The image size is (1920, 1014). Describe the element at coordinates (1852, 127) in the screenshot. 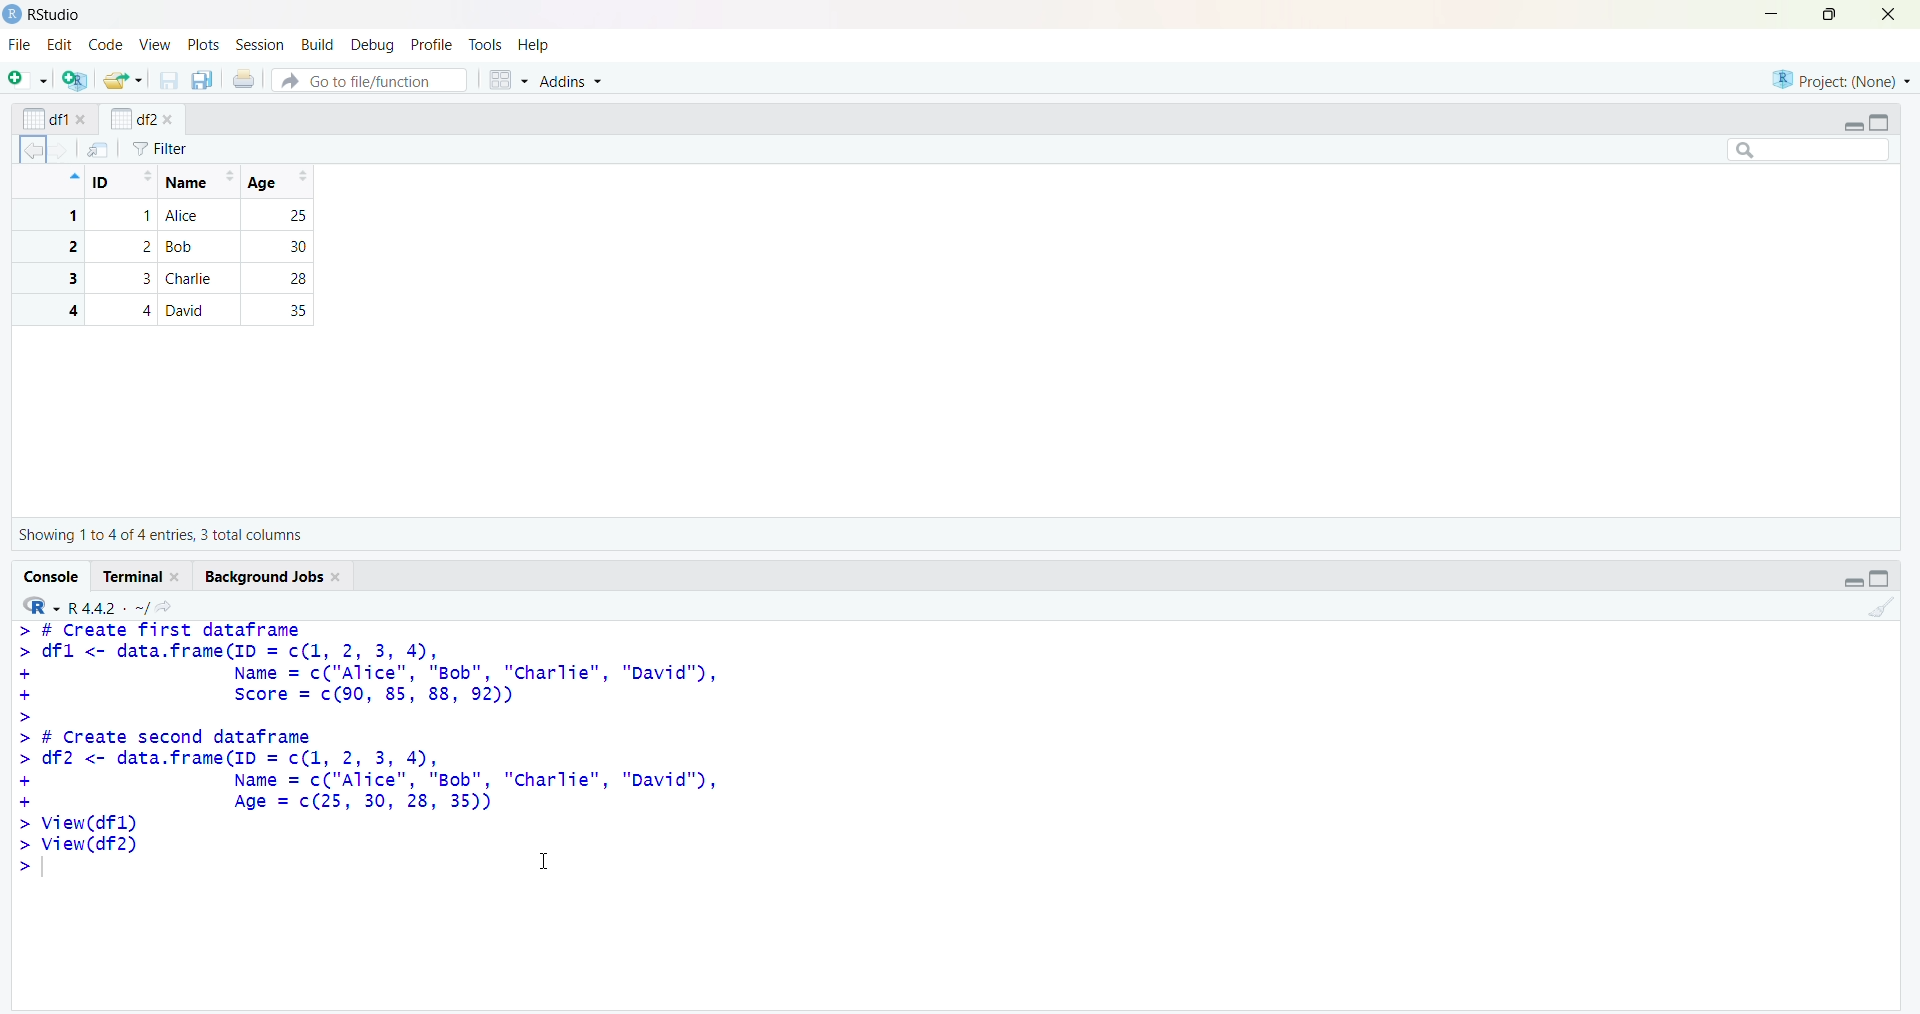

I see `Collapse/expand ` at that location.